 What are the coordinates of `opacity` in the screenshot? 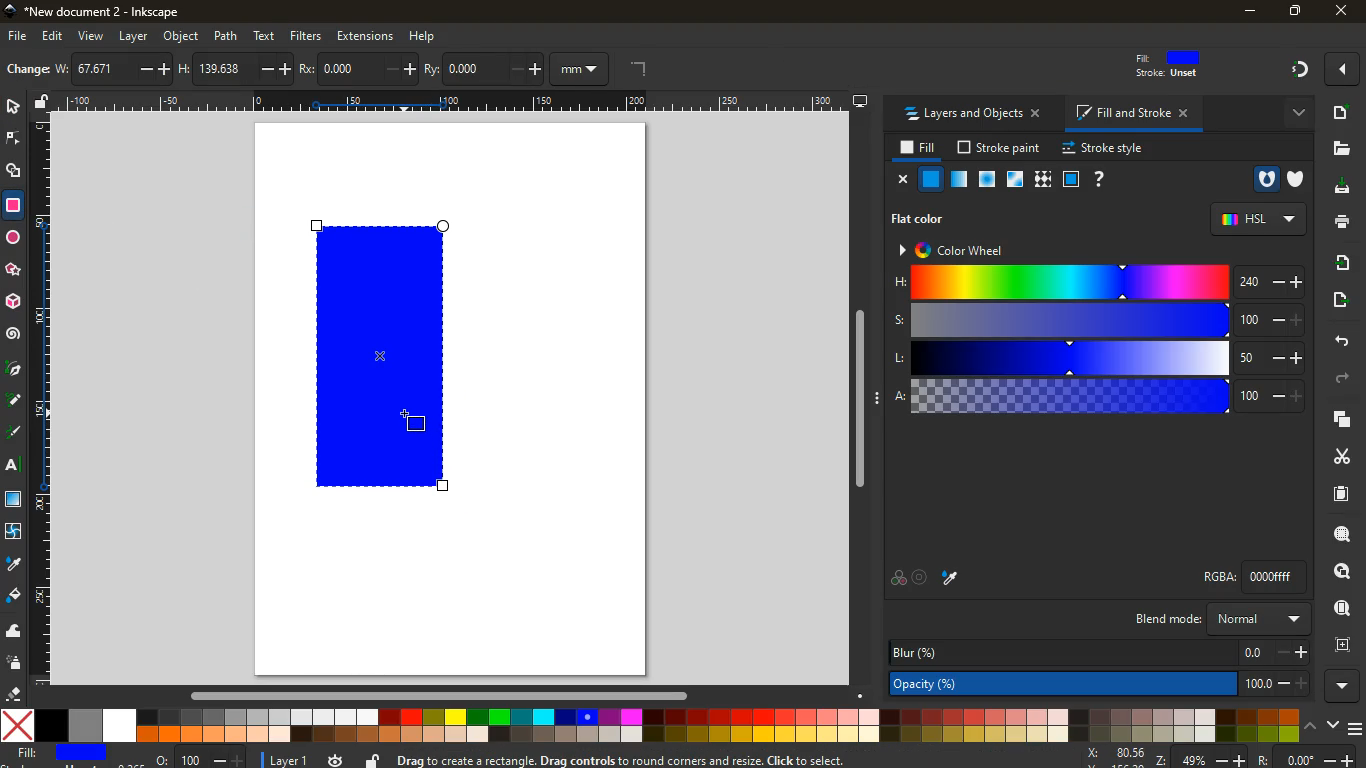 It's located at (959, 178).